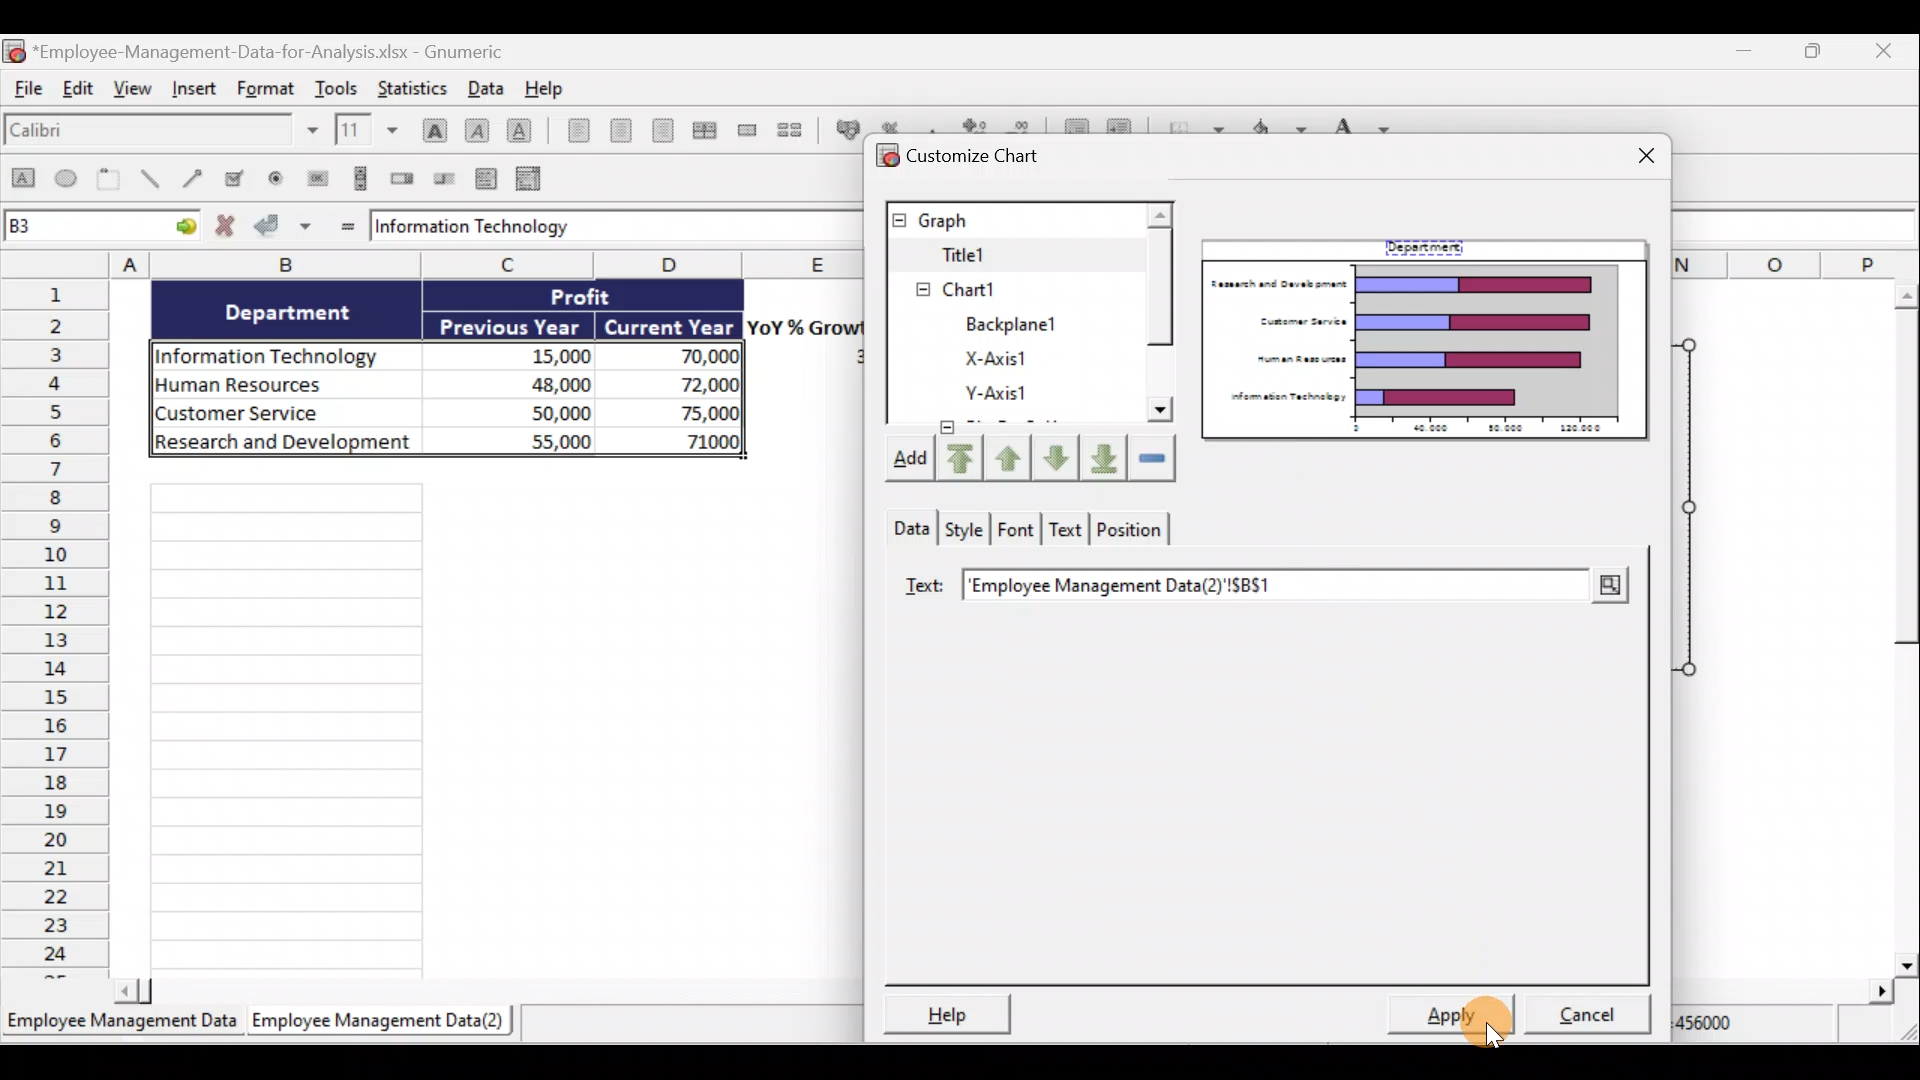 The height and width of the screenshot is (1080, 1920). Describe the element at coordinates (1888, 51) in the screenshot. I see `Close` at that location.